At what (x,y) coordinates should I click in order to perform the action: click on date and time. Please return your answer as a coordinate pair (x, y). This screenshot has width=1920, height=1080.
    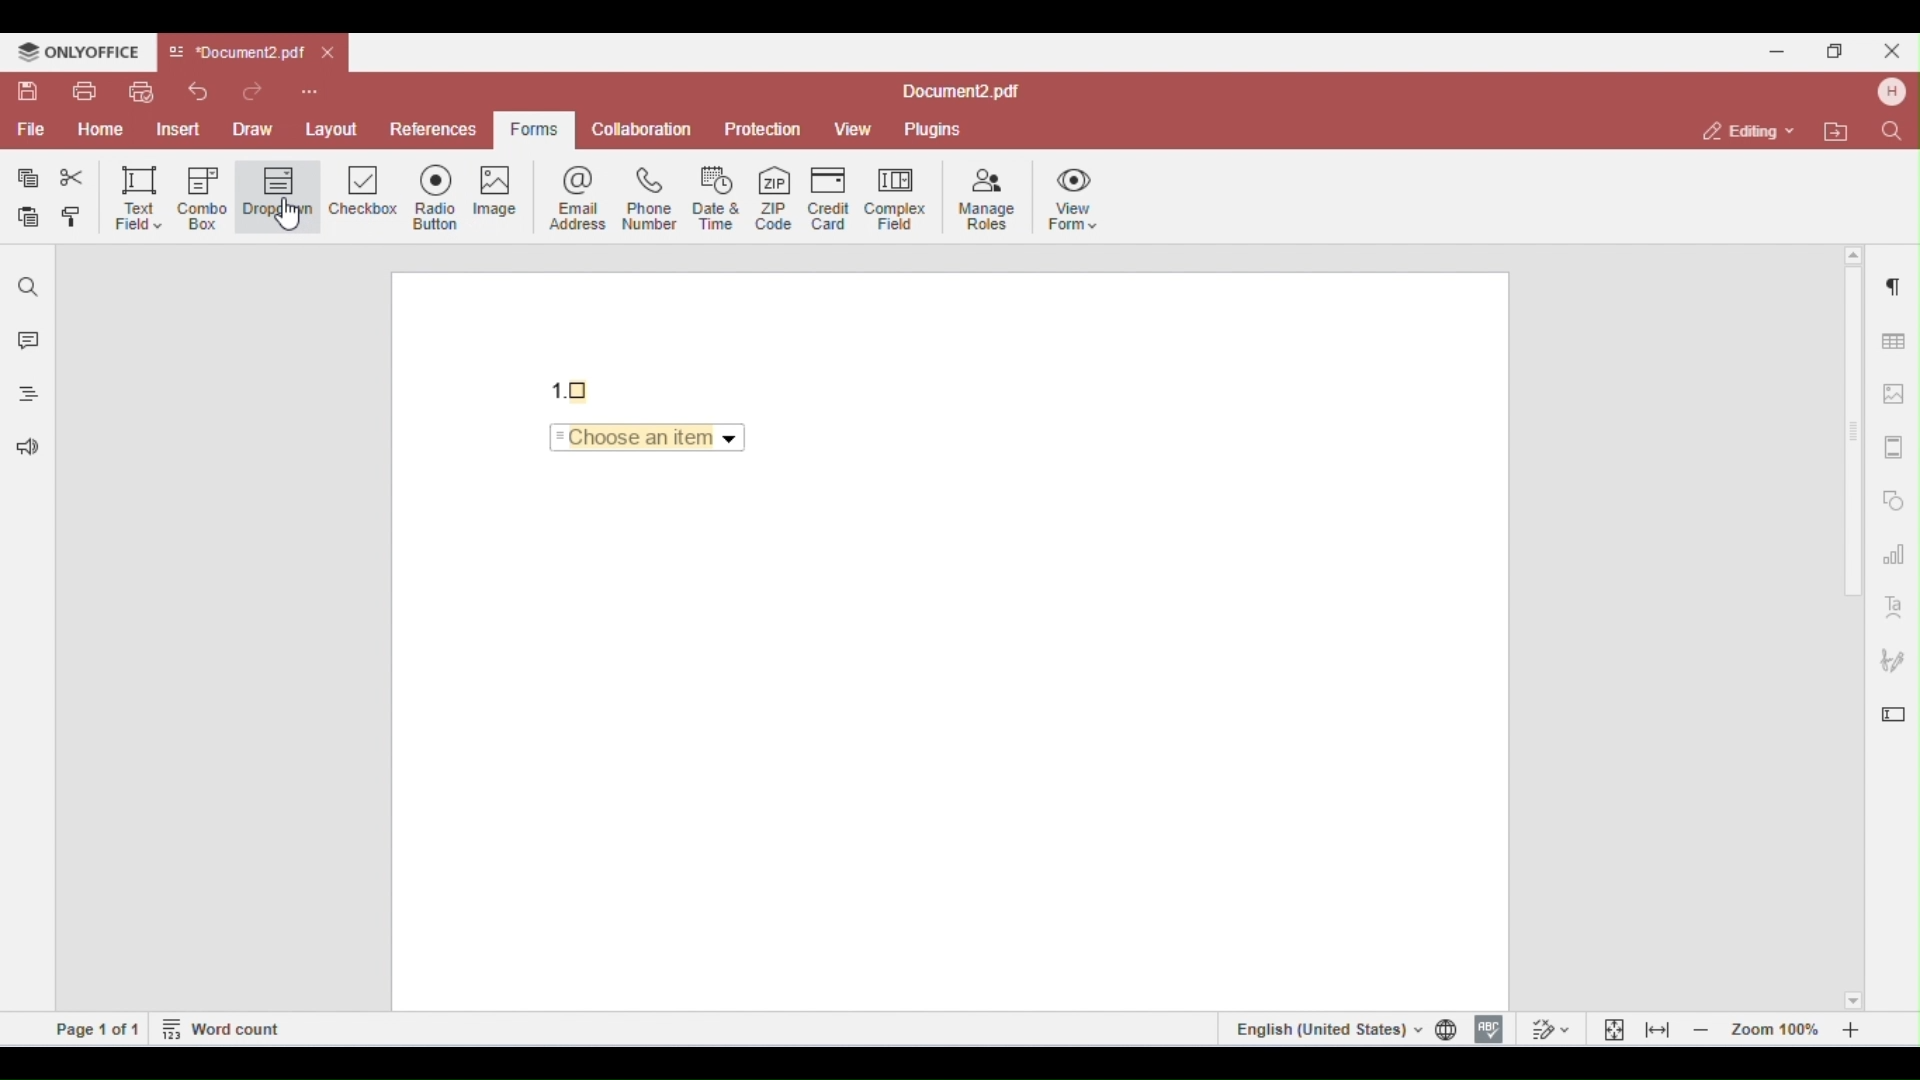
    Looking at the image, I should click on (718, 197).